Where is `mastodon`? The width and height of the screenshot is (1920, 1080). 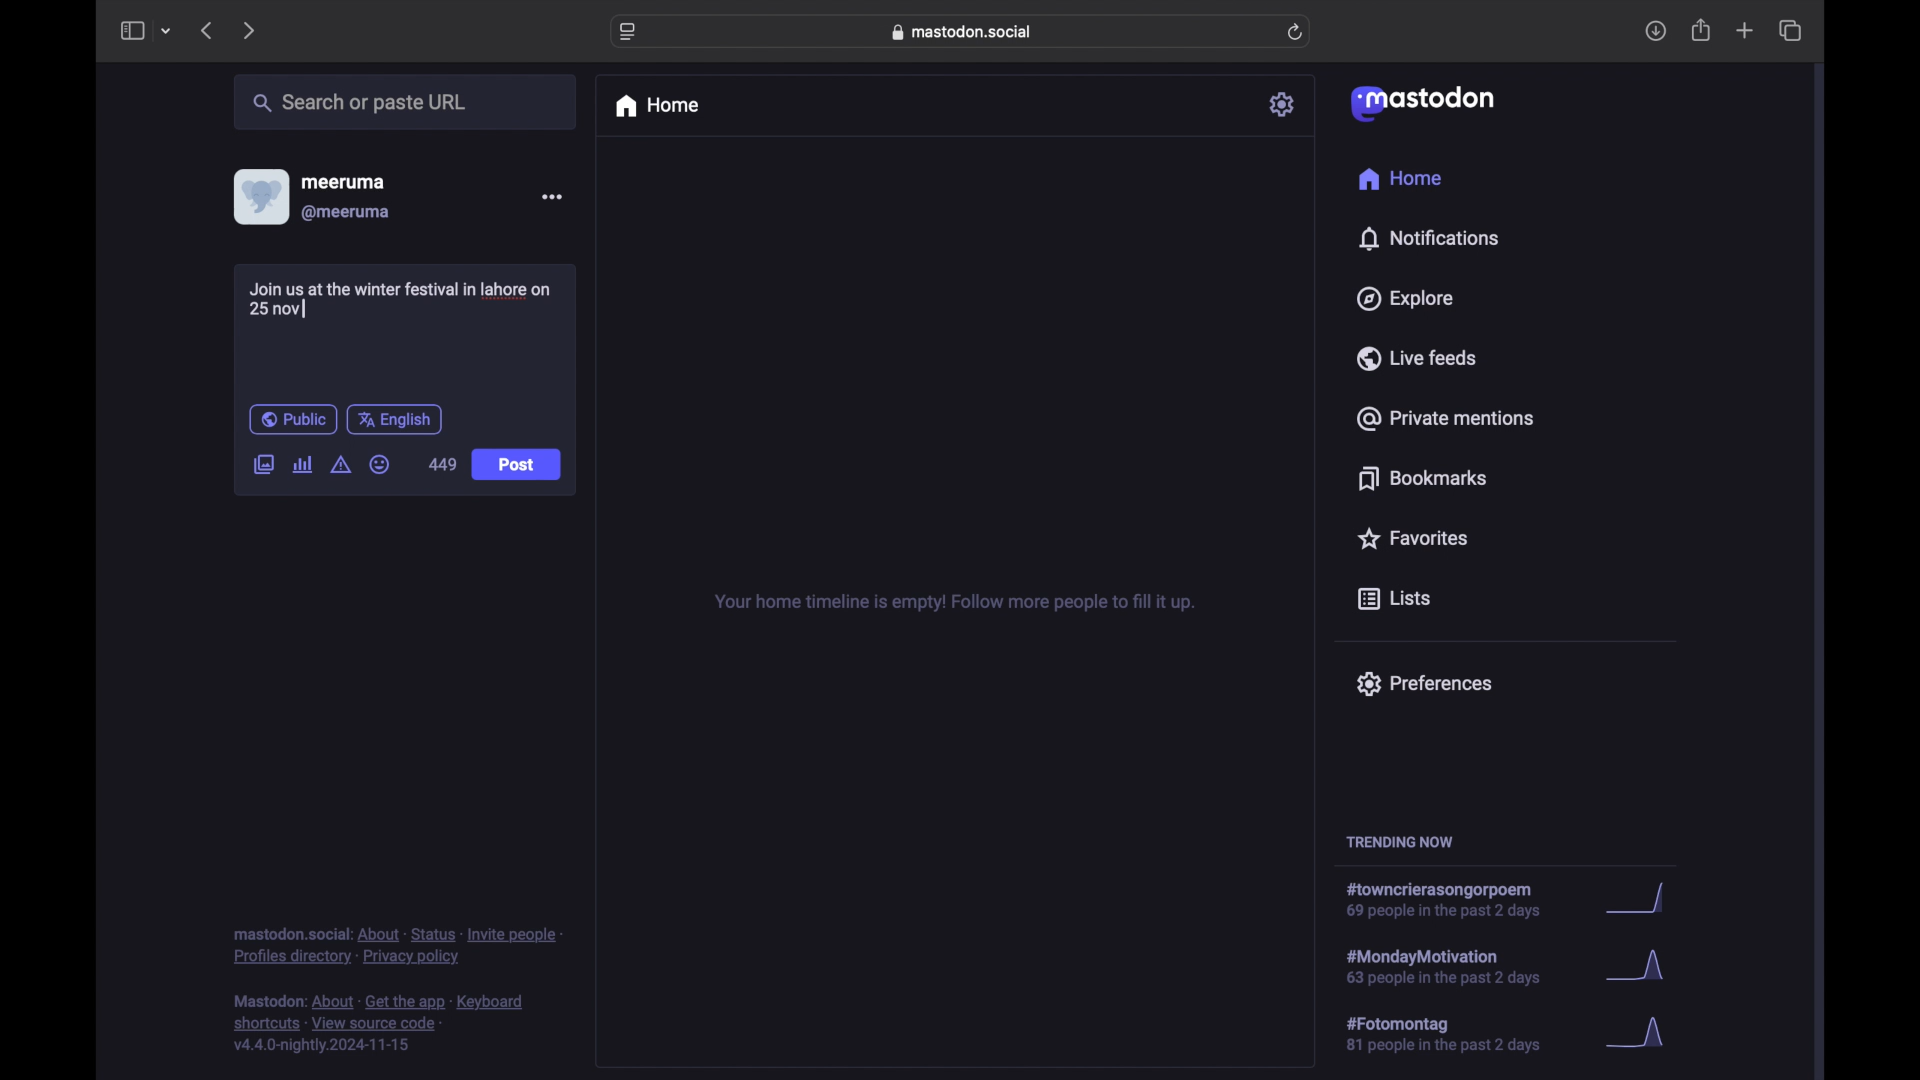
mastodon is located at coordinates (1420, 102).